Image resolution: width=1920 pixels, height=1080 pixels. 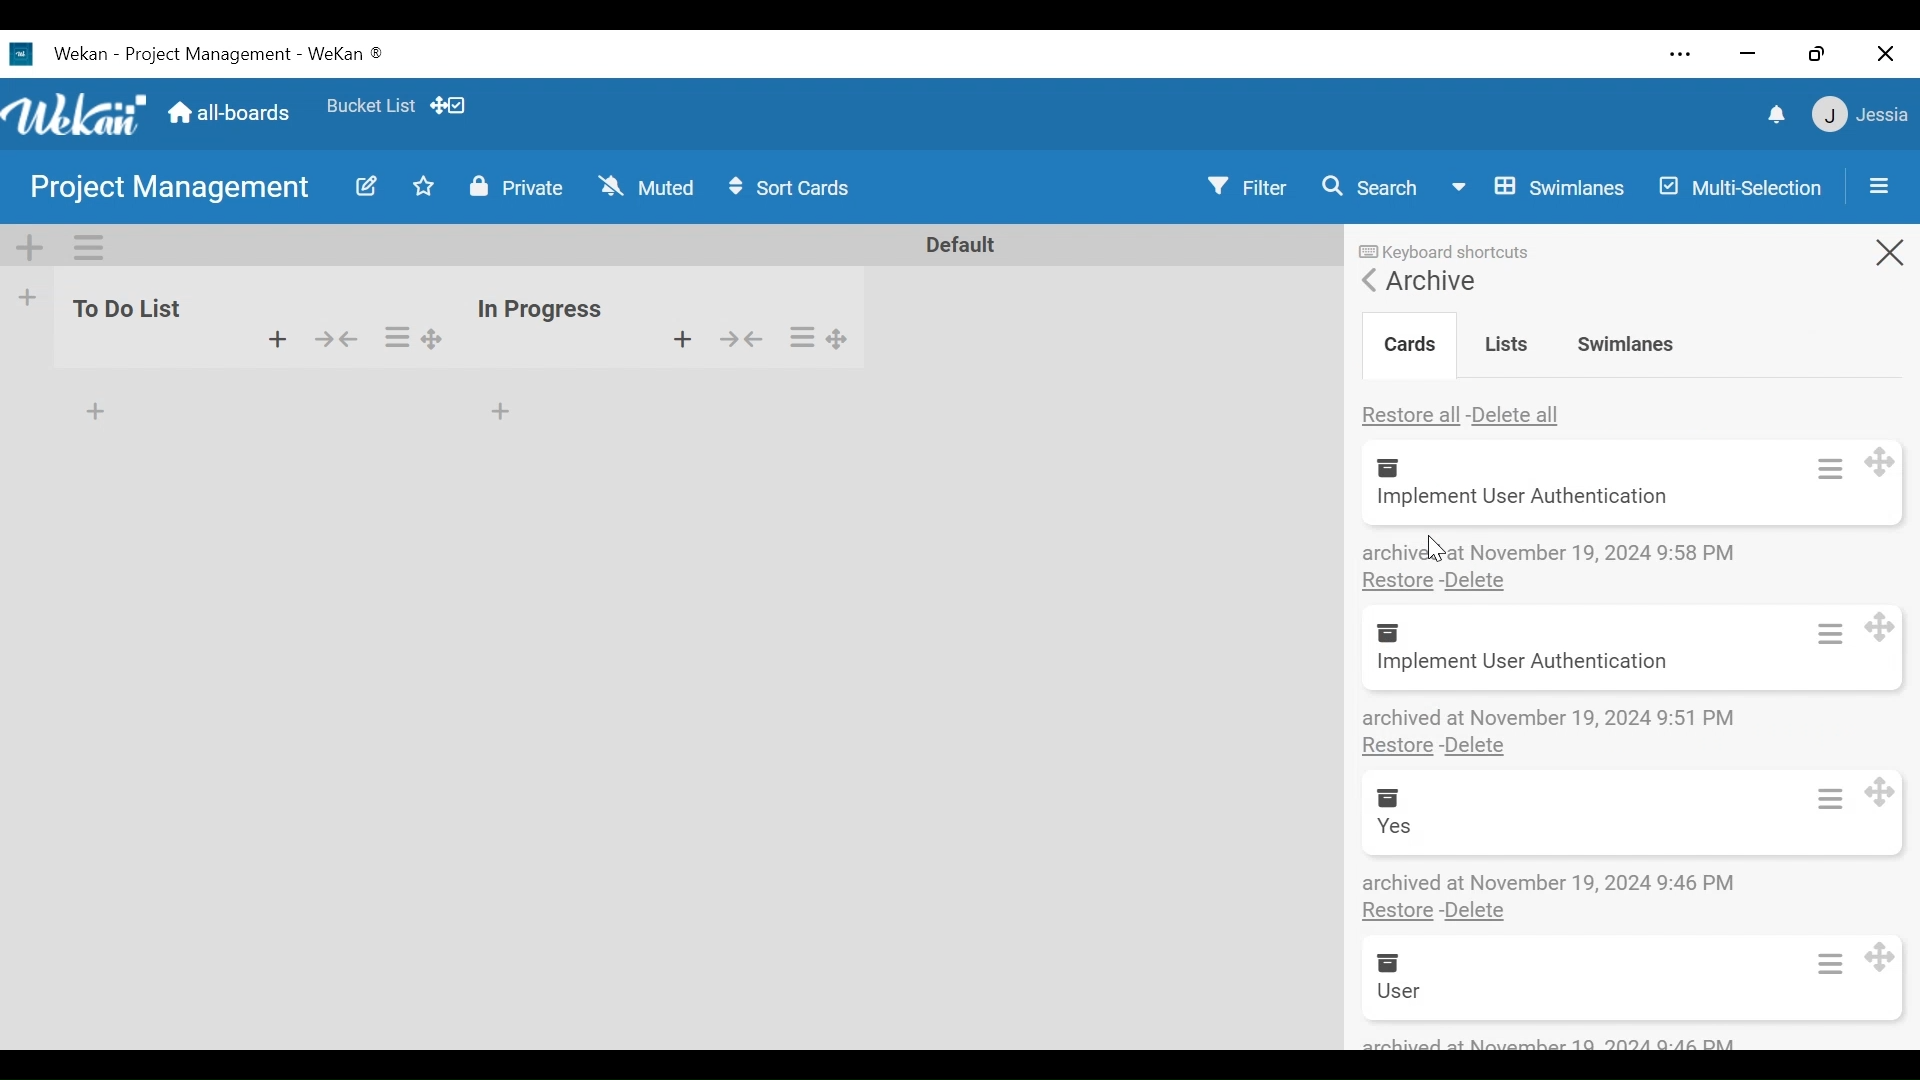 I want to click on Close, so click(x=1888, y=53).